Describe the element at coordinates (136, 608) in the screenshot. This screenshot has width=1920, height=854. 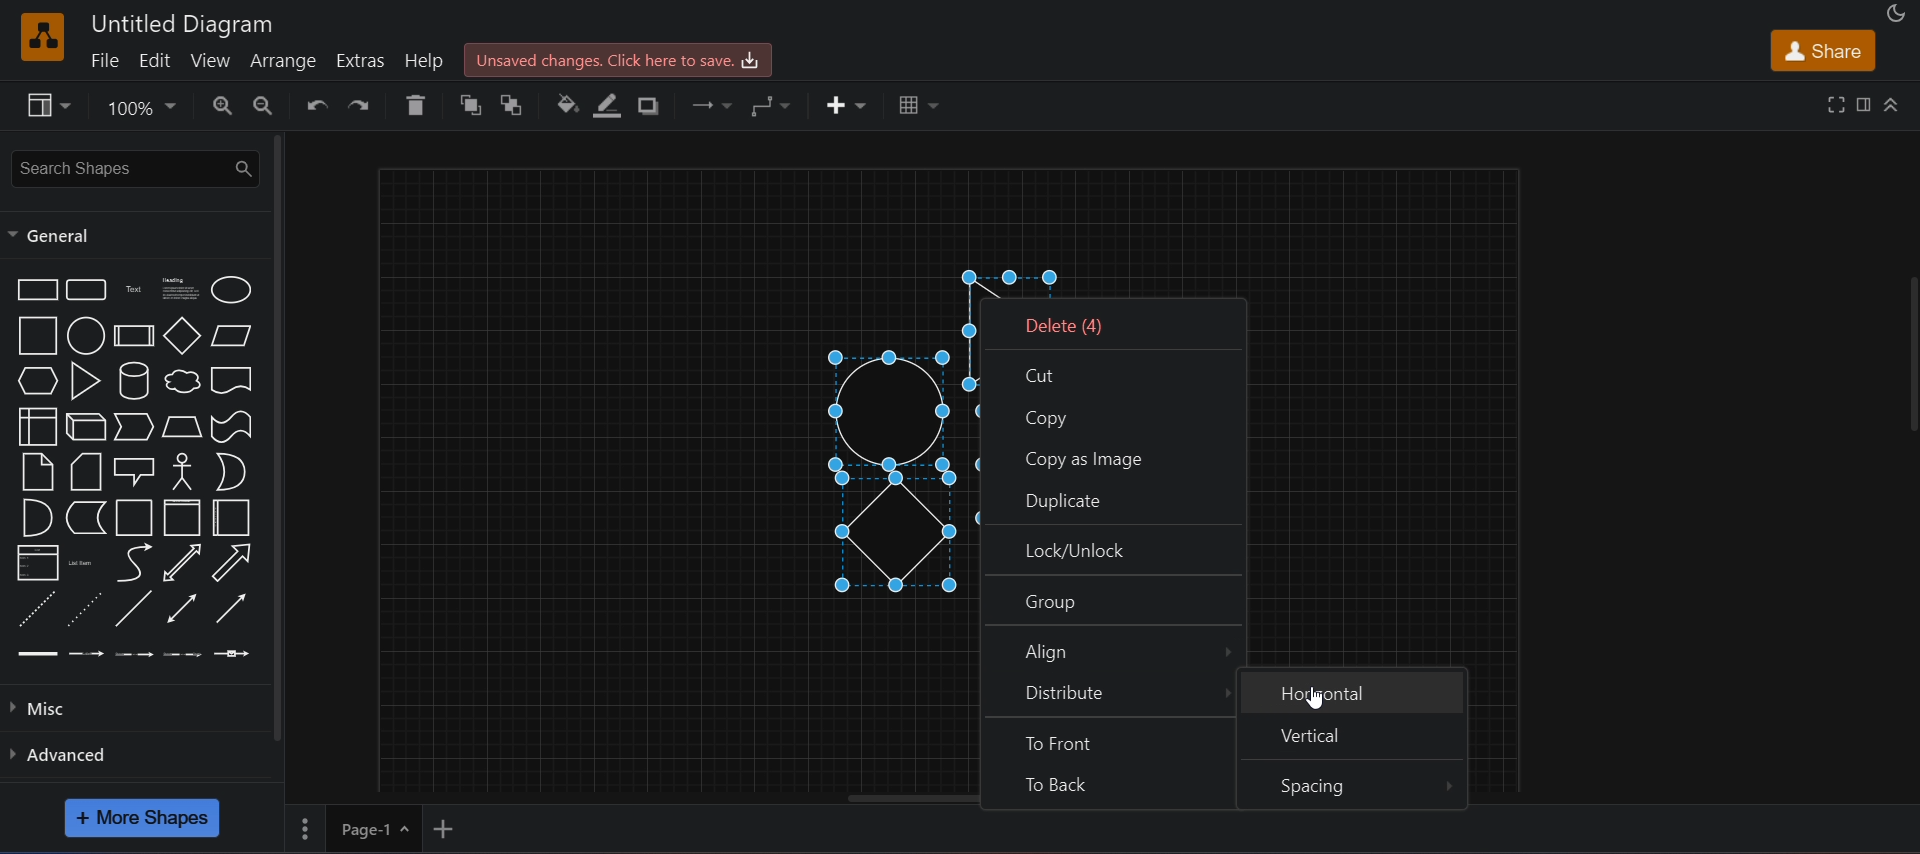
I see `line` at that location.